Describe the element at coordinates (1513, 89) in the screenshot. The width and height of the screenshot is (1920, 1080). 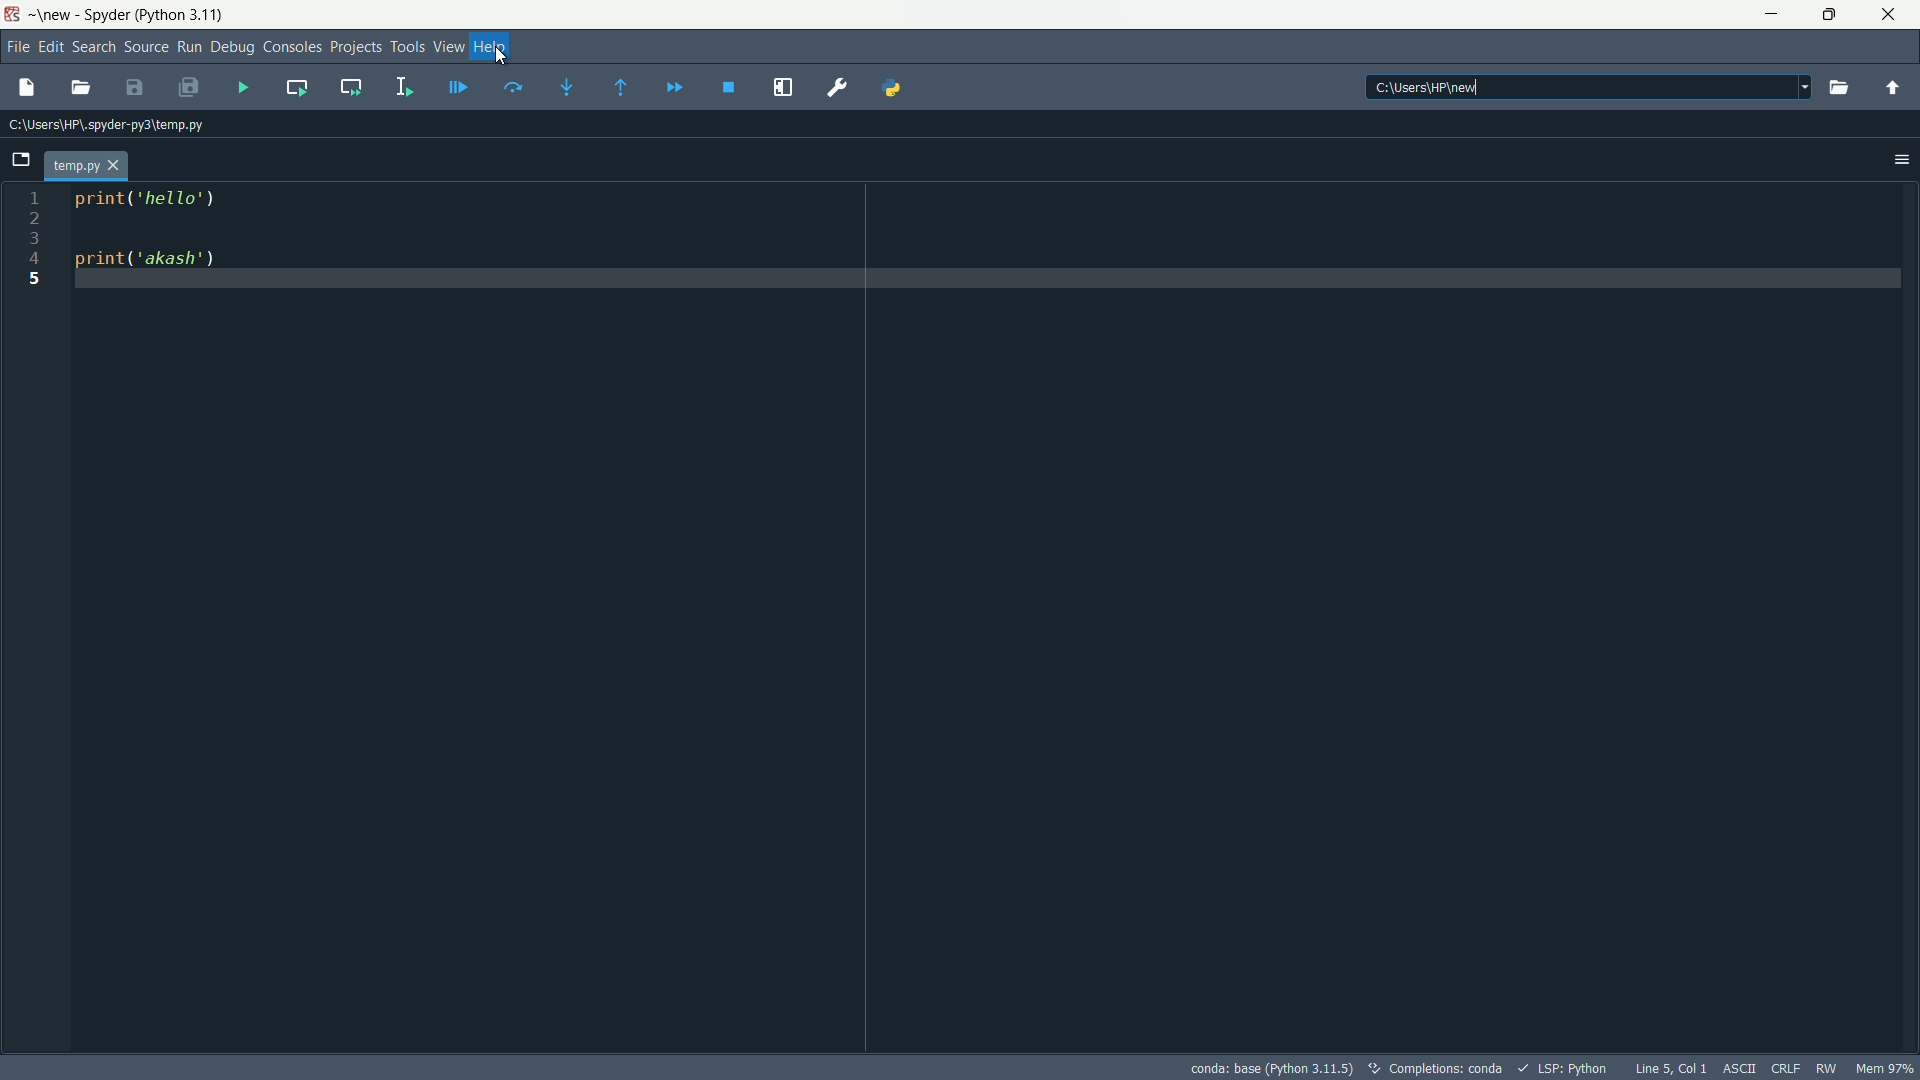
I see `C:\USERS\HP\NEW` at that location.